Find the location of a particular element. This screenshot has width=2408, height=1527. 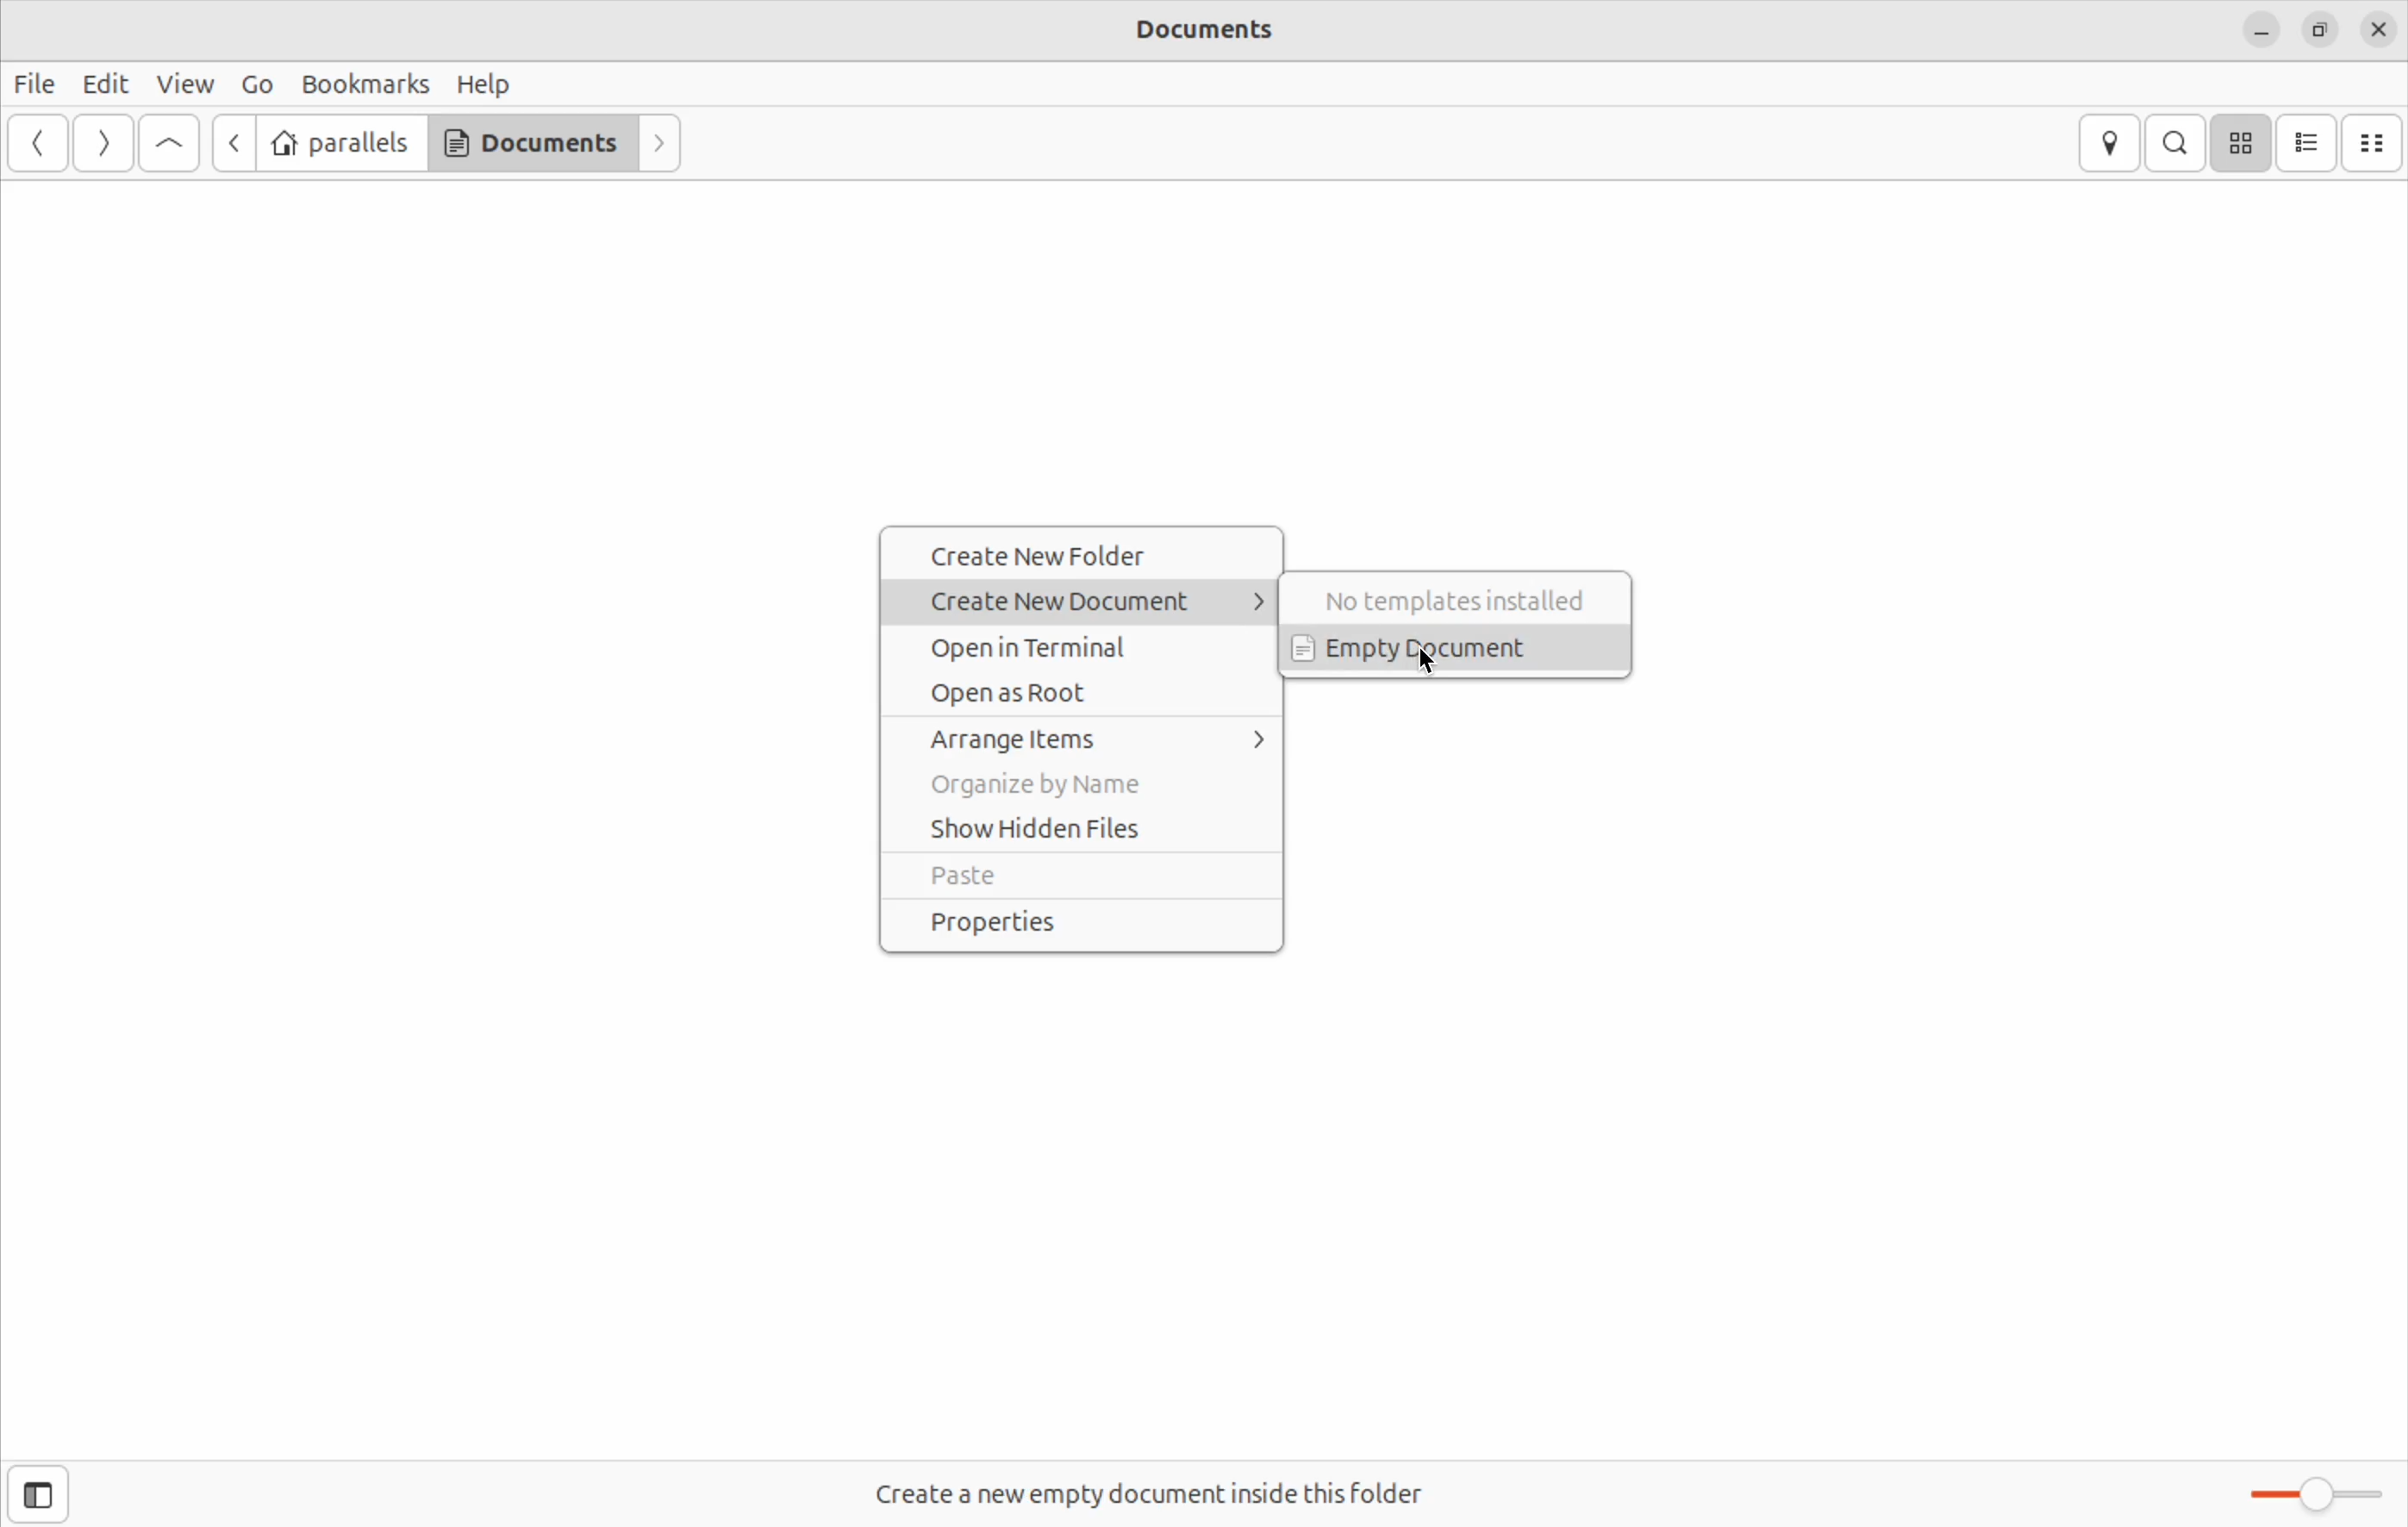

Documents is located at coordinates (1232, 33).